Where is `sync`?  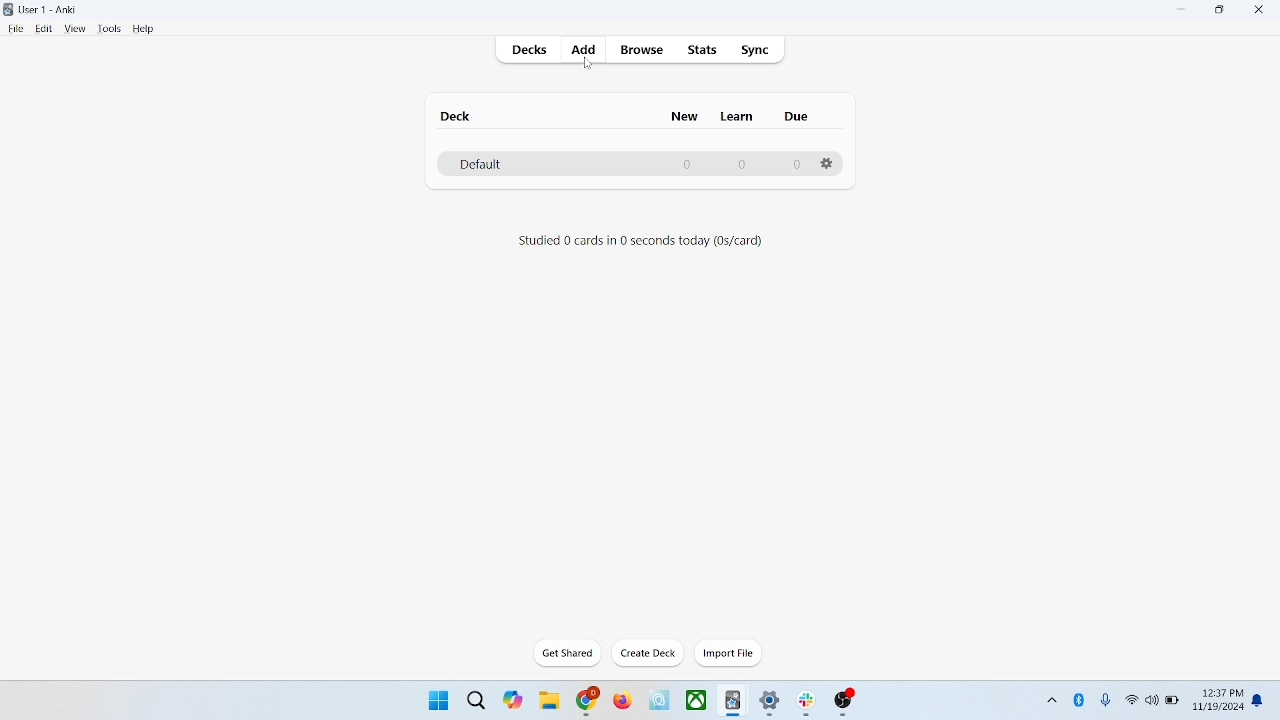 sync is located at coordinates (756, 51).